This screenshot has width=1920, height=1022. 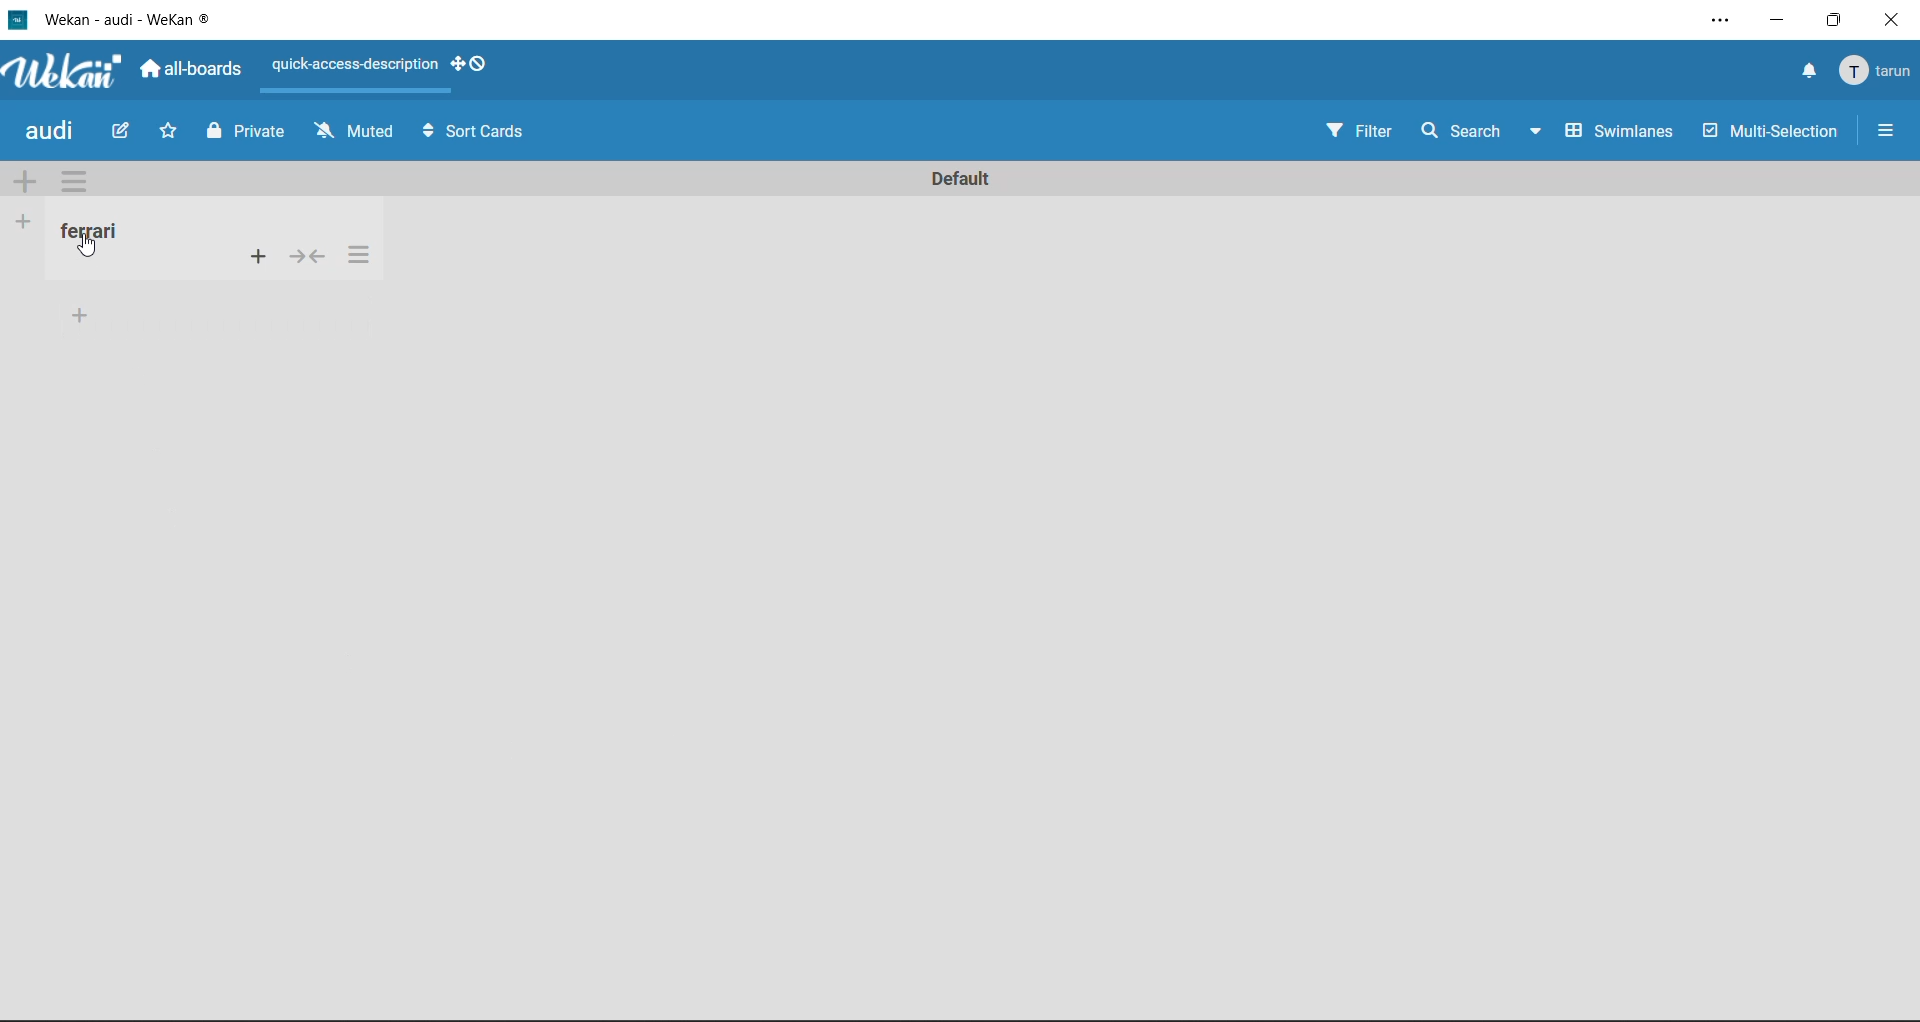 What do you see at coordinates (1714, 17) in the screenshot?
I see `settings` at bounding box center [1714, 17].